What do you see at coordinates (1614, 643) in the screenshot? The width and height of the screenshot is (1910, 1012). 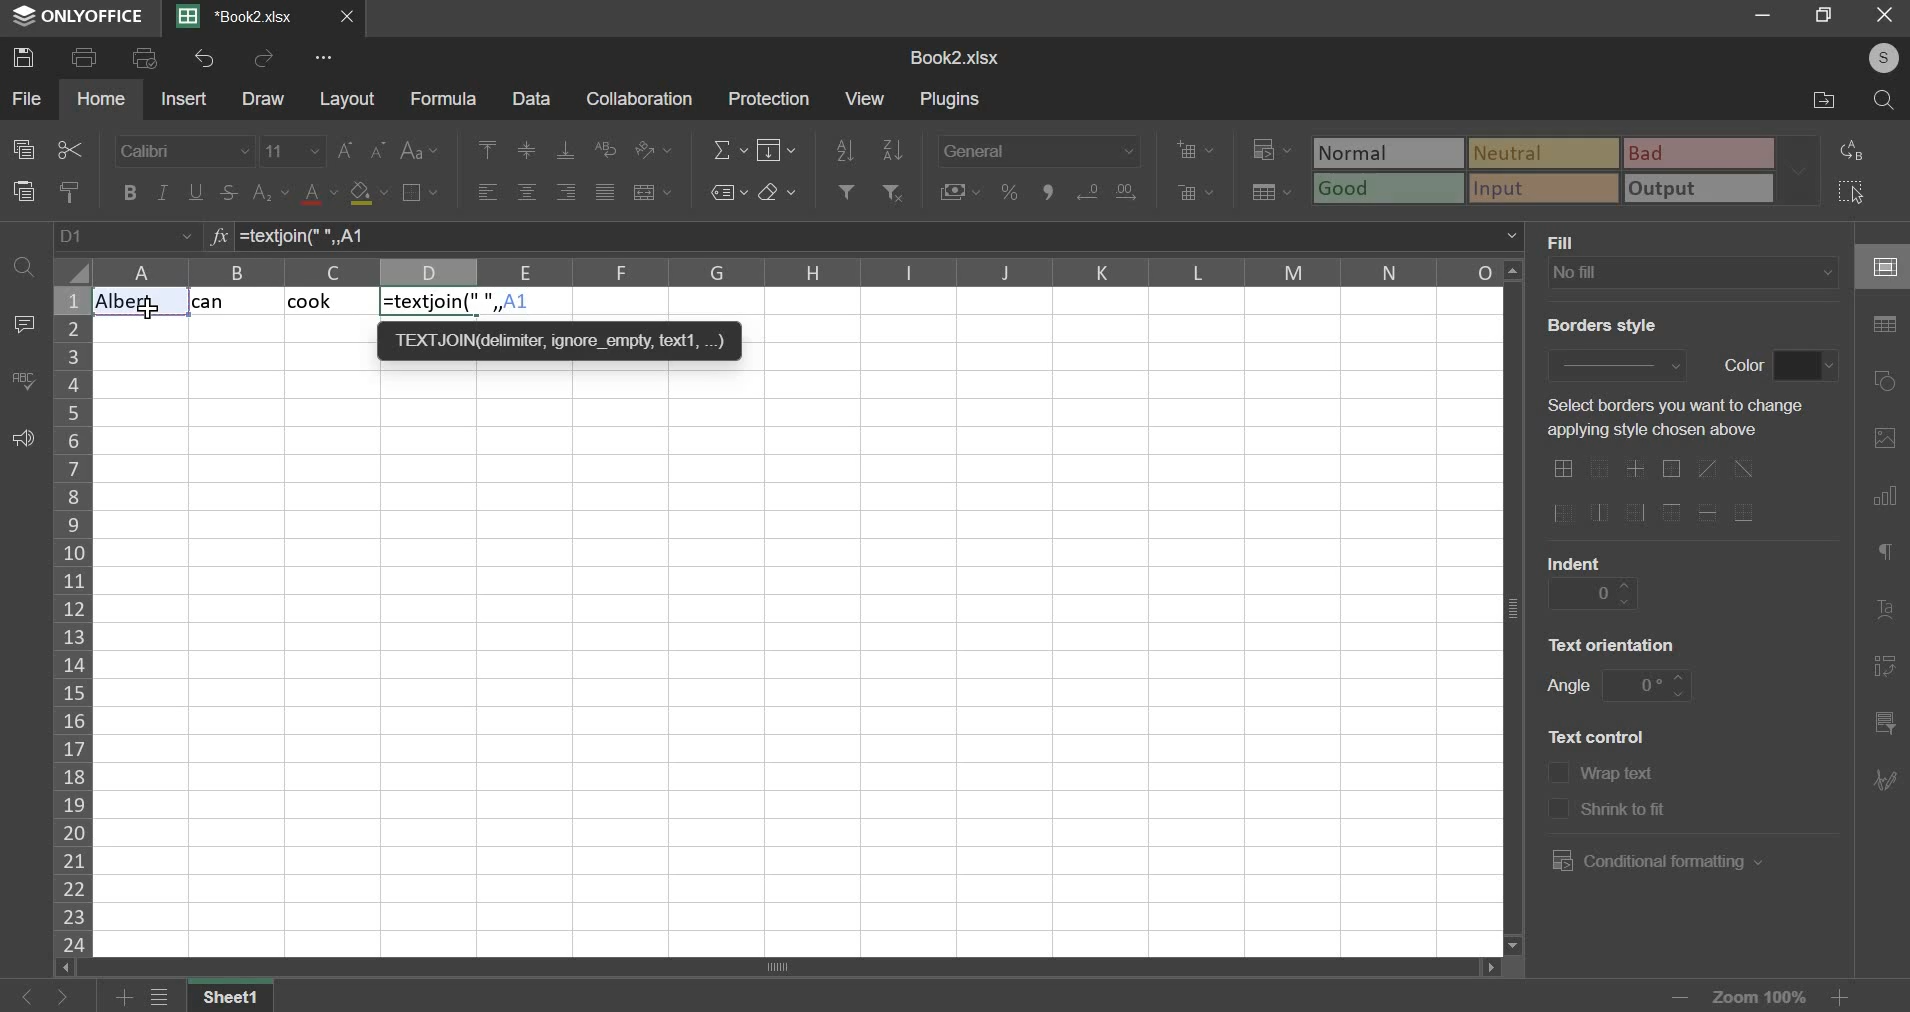 I see `text` at bounding box center [1614, 643].